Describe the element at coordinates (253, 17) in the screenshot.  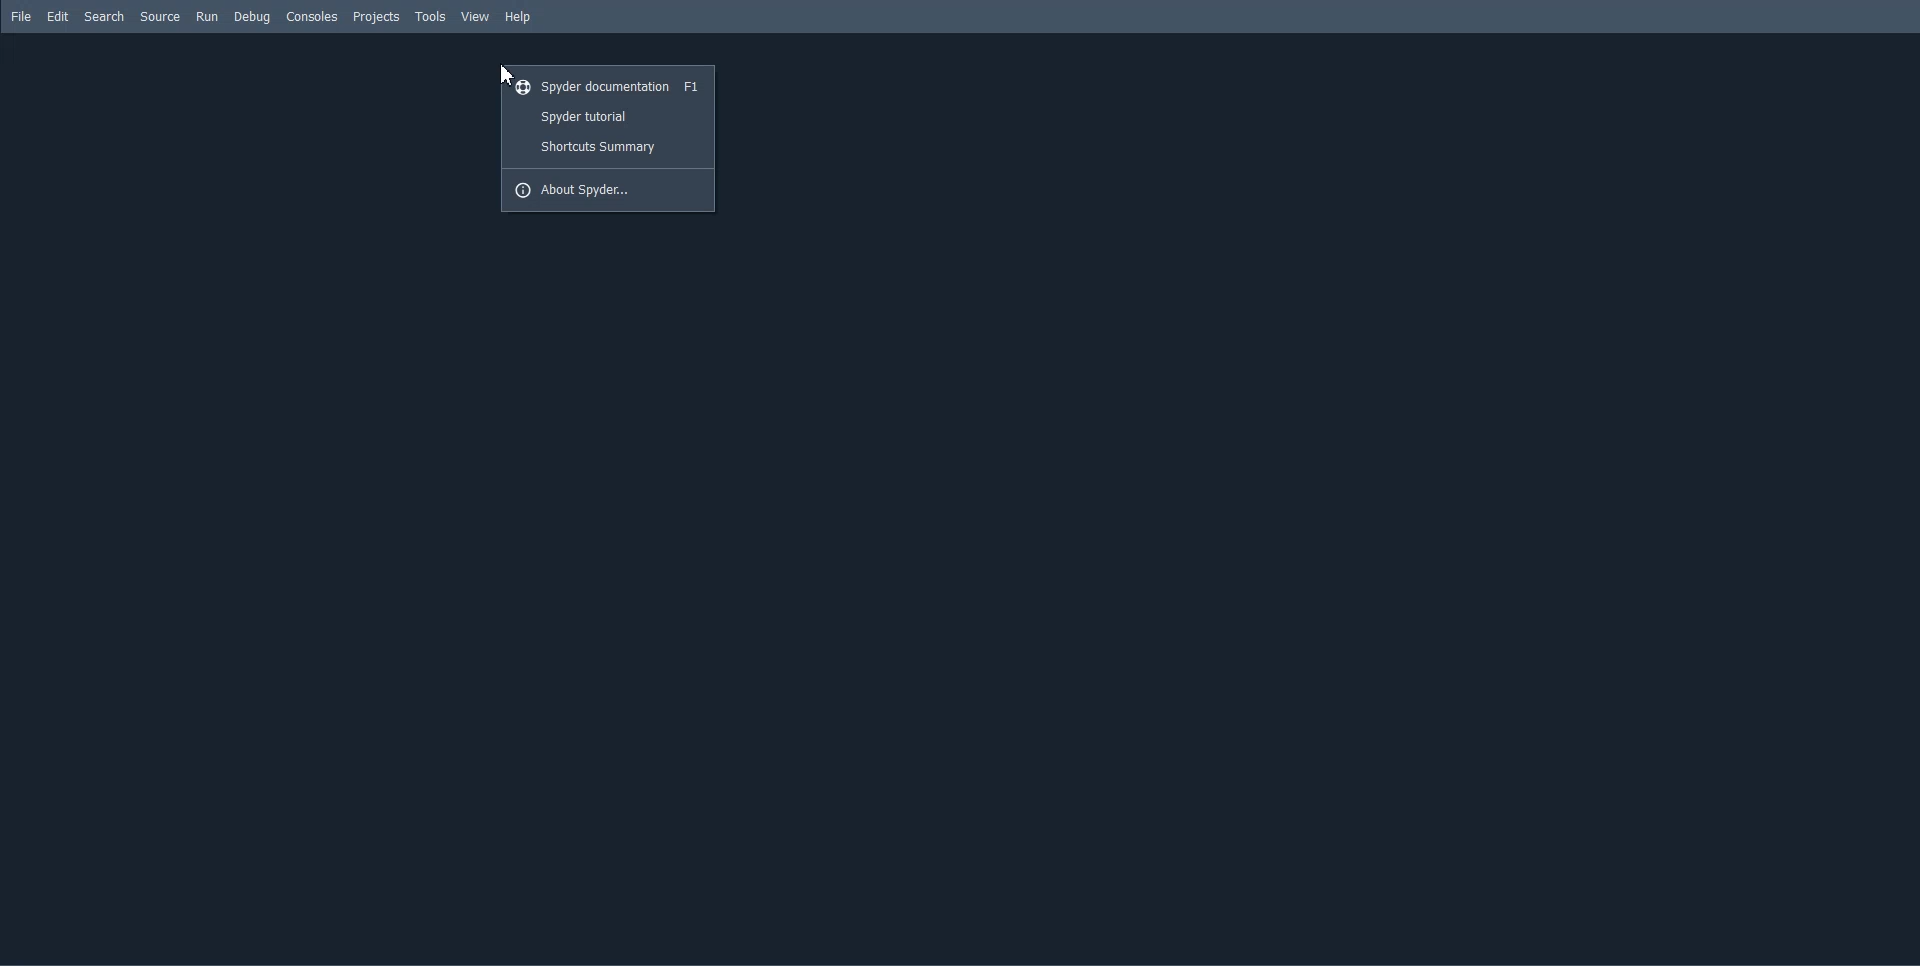
I see `Debug` at that location.